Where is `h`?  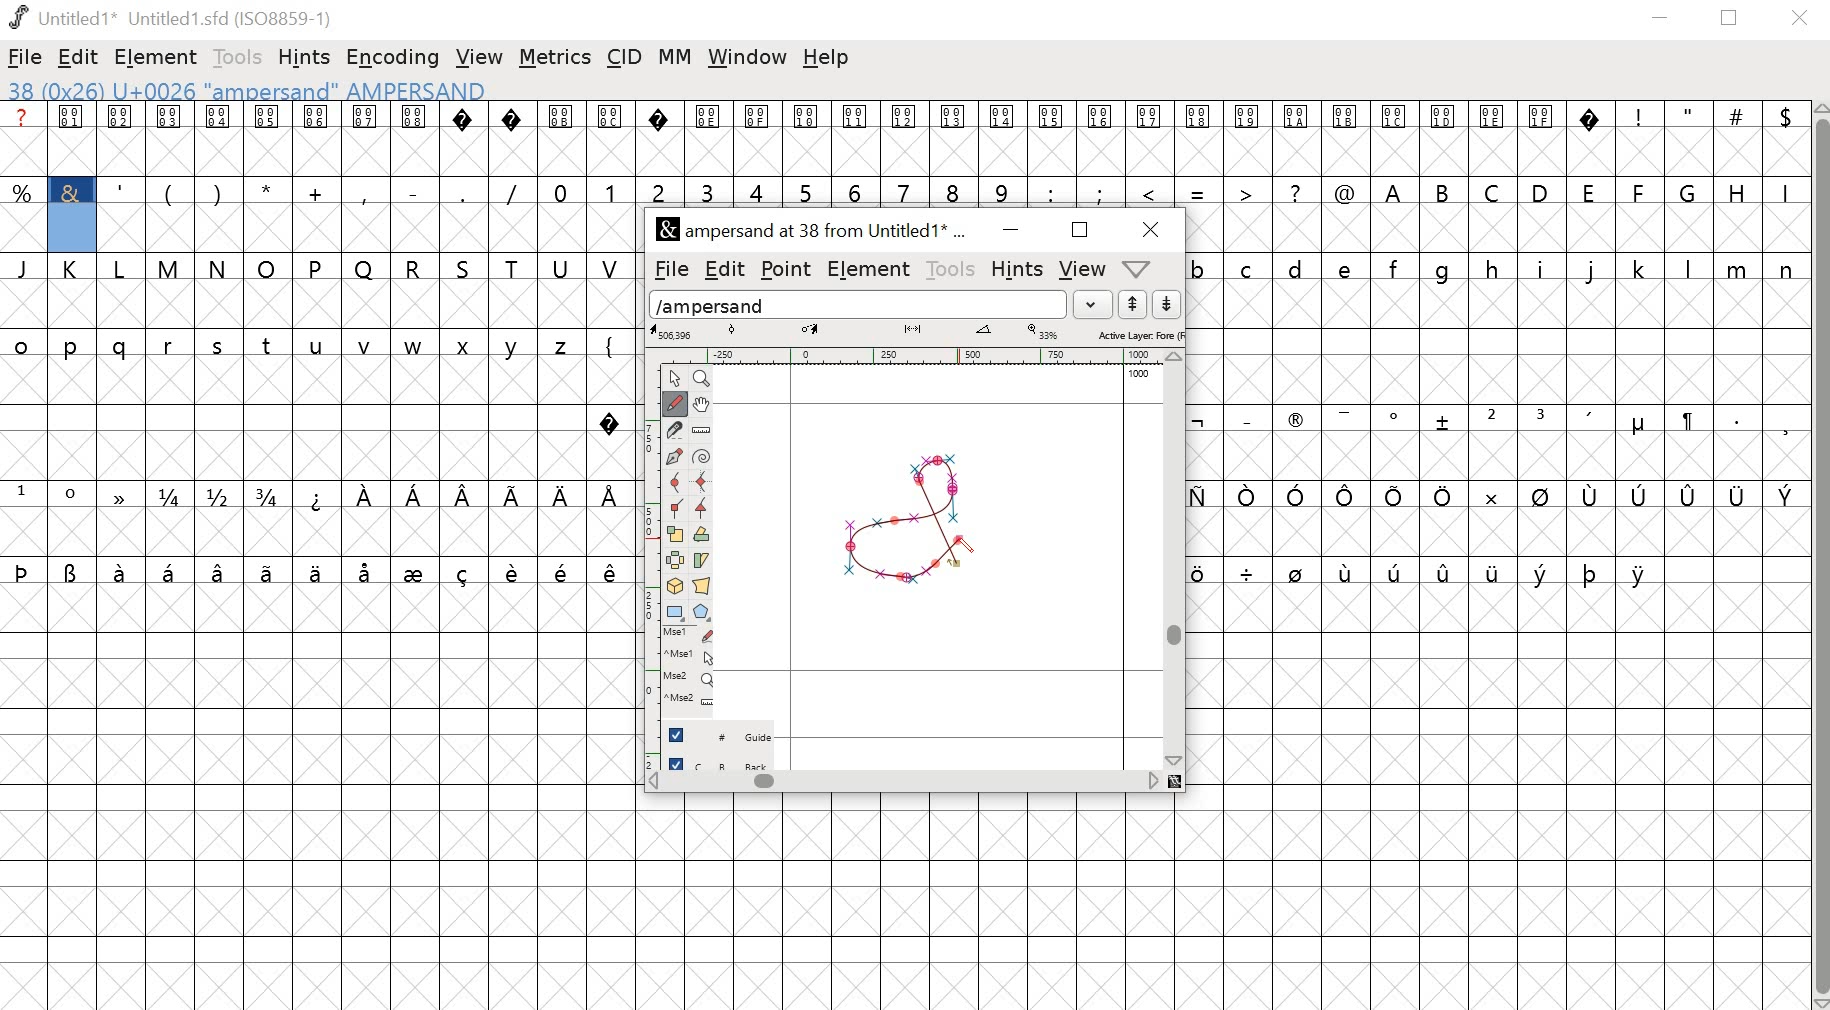
h is located at coordinates (1493, 267).